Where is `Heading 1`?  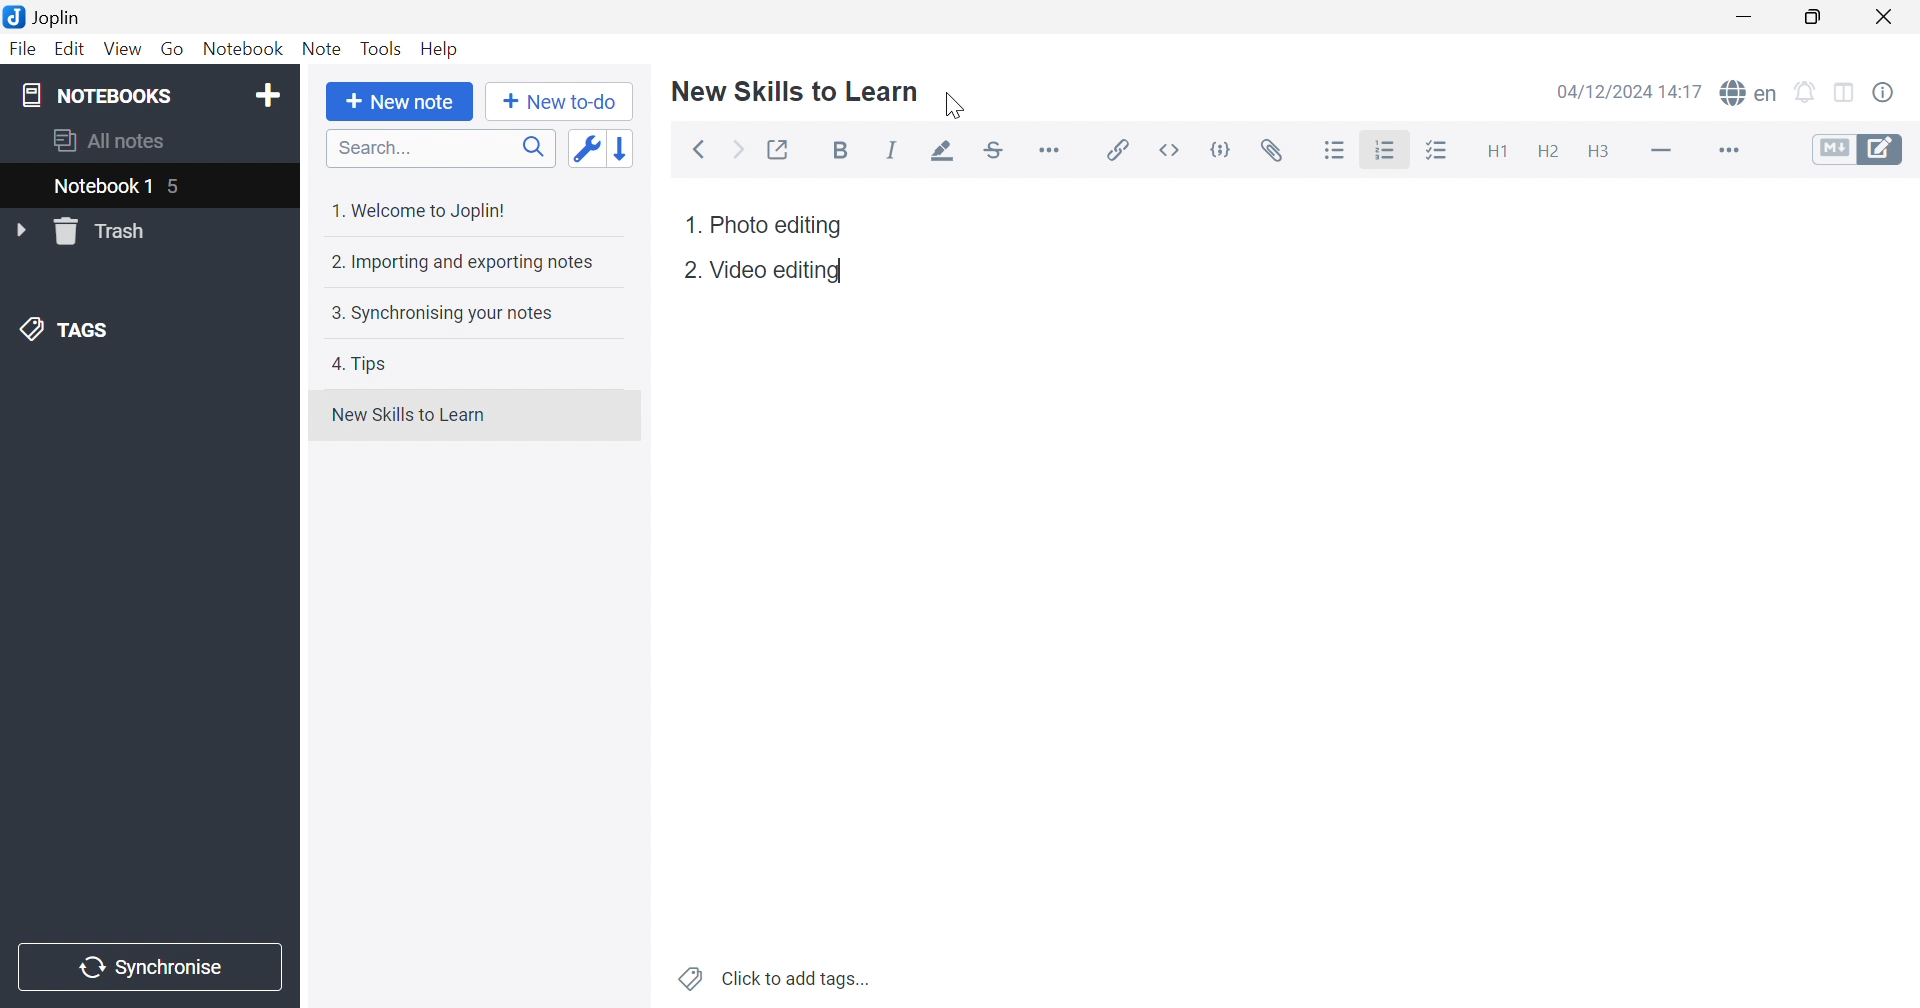 Heading 1 is located at coordinates (1495, 153).